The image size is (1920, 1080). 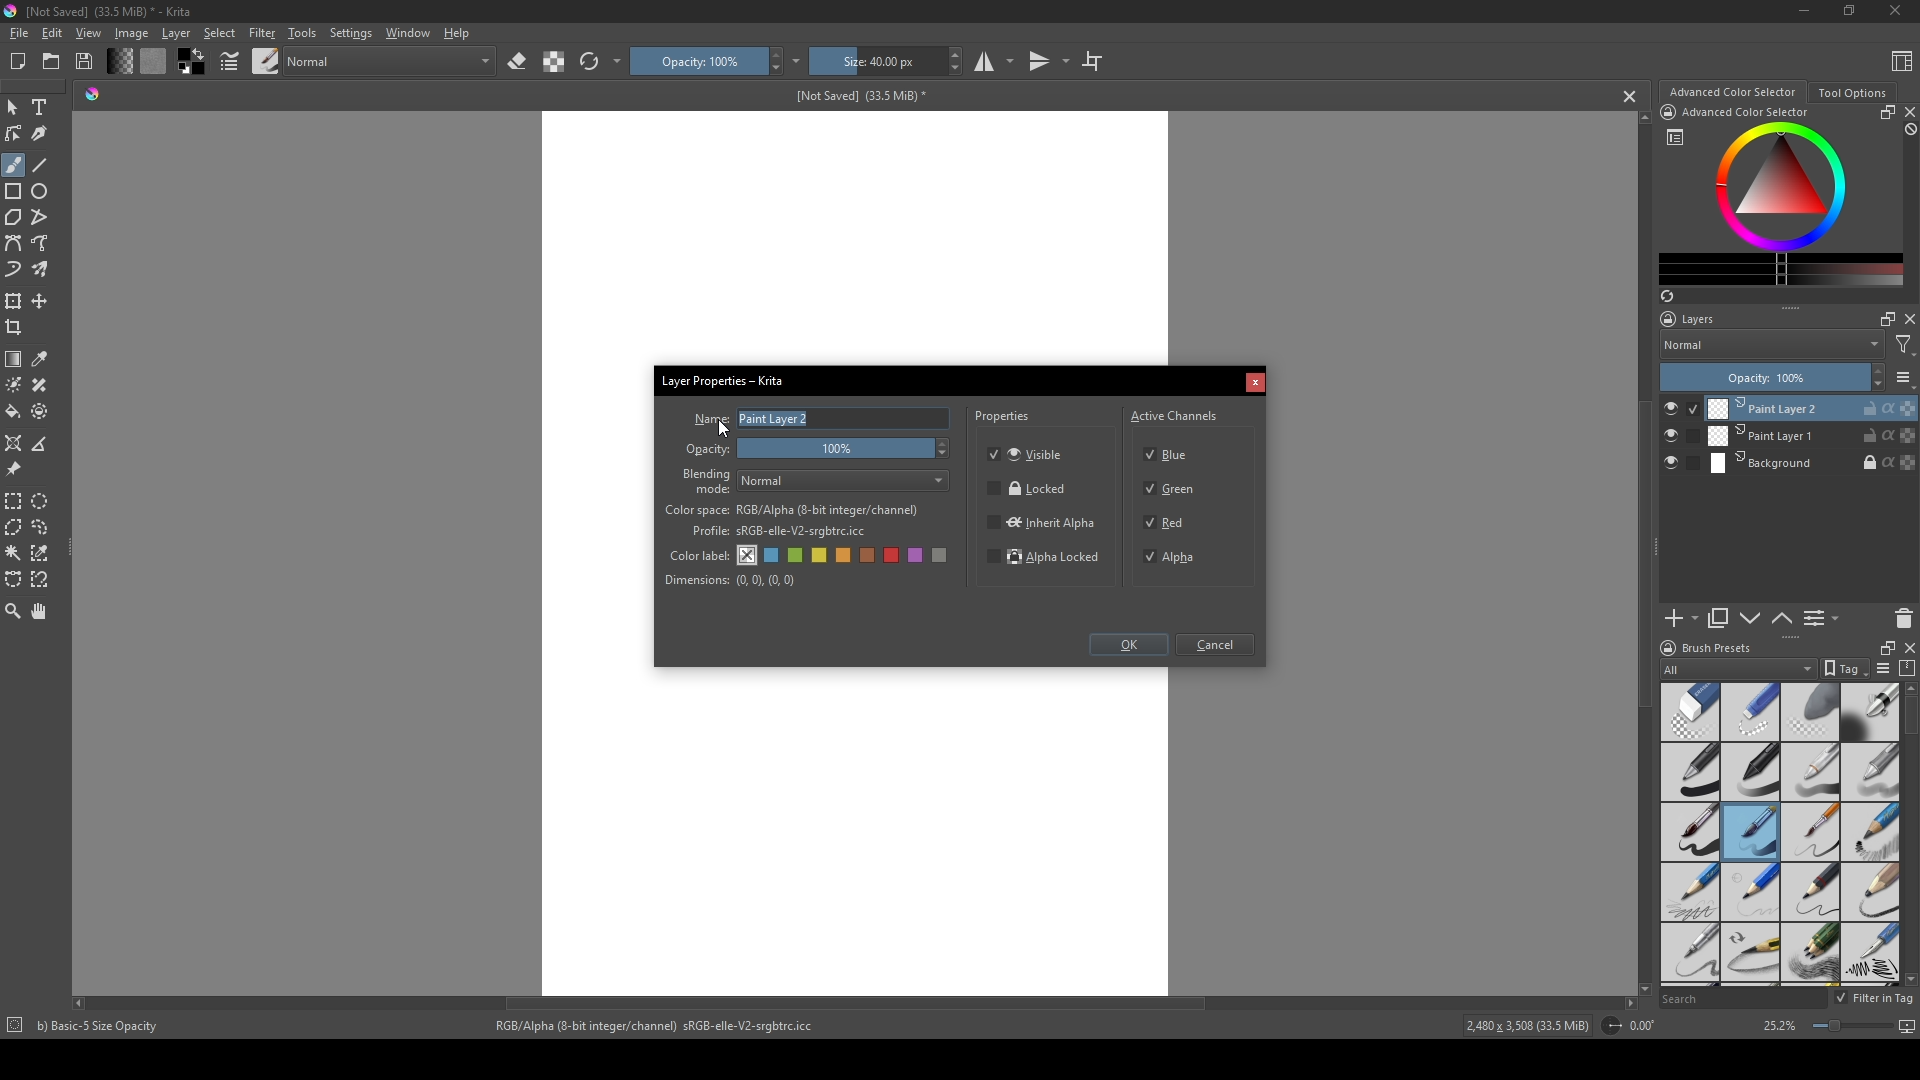 I want to click on icon, so click(x=13, y=1027).